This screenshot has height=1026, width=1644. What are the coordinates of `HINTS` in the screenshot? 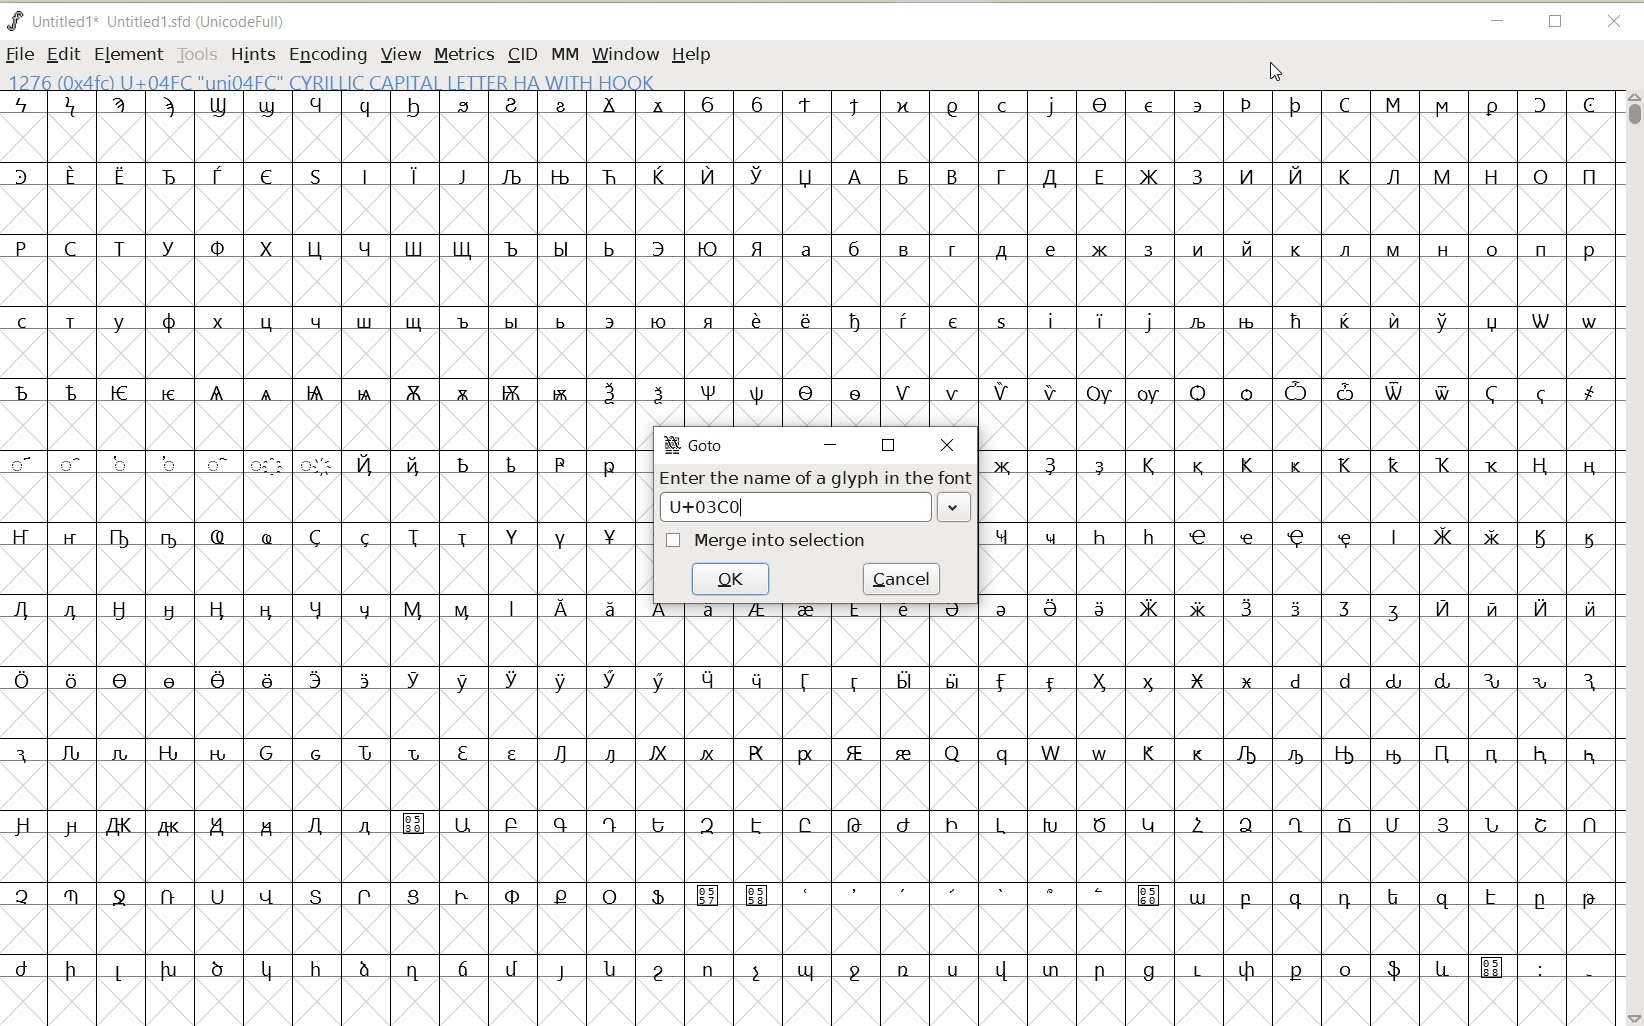 It's located at (251, 56).